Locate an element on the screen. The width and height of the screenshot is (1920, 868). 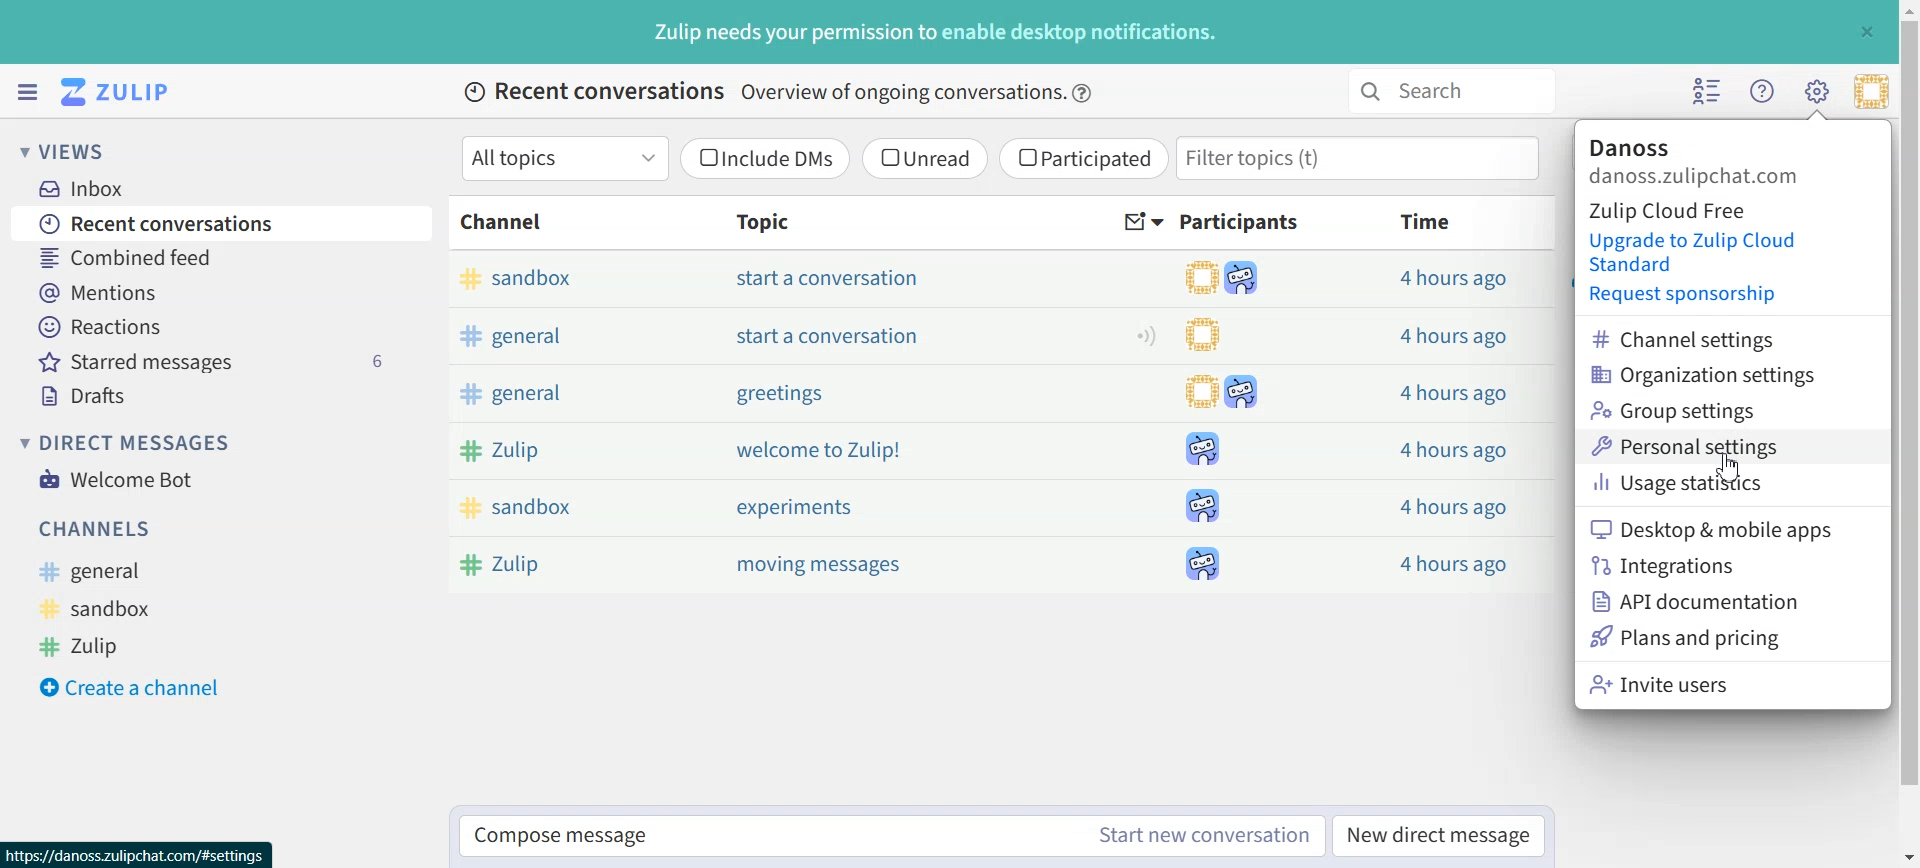
#general is located at coordinates (565, 396).